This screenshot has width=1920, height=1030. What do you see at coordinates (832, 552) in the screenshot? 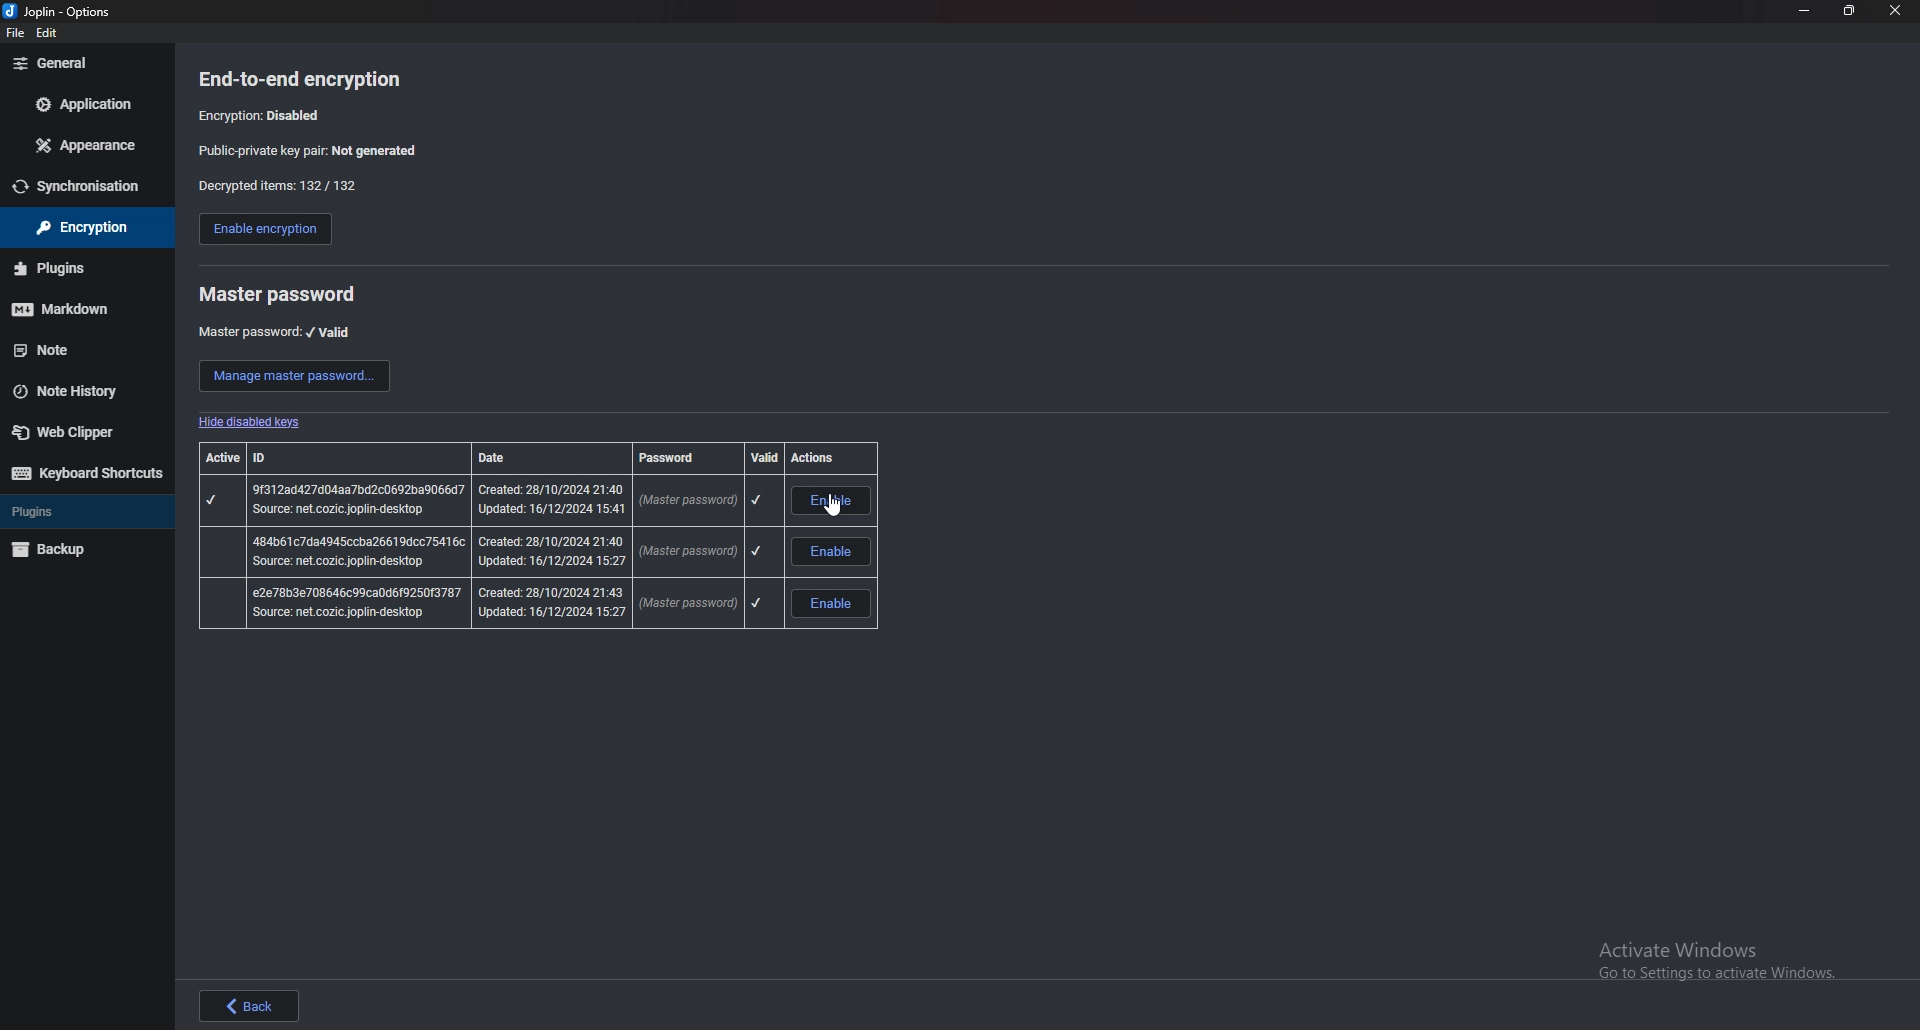
I see `enable` at bounding box center [832, 552].